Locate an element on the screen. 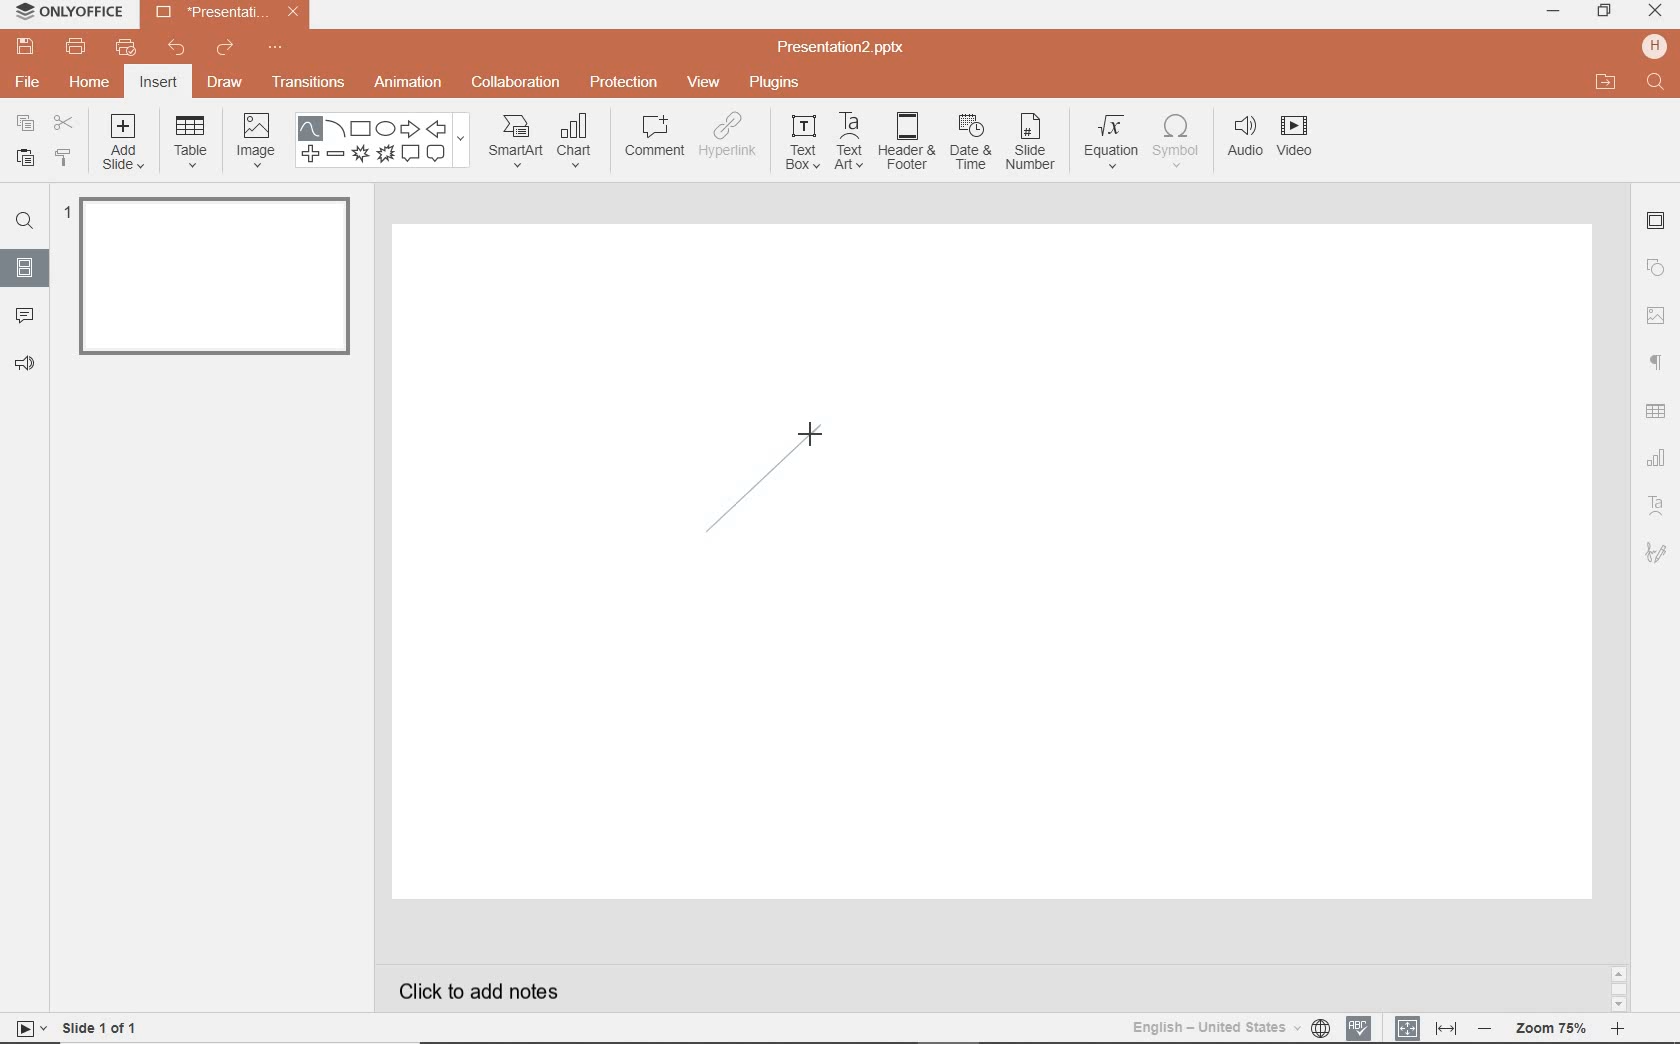 This screenshot has width=1680, height=1044. FIND is located at coordinates (28, 221).